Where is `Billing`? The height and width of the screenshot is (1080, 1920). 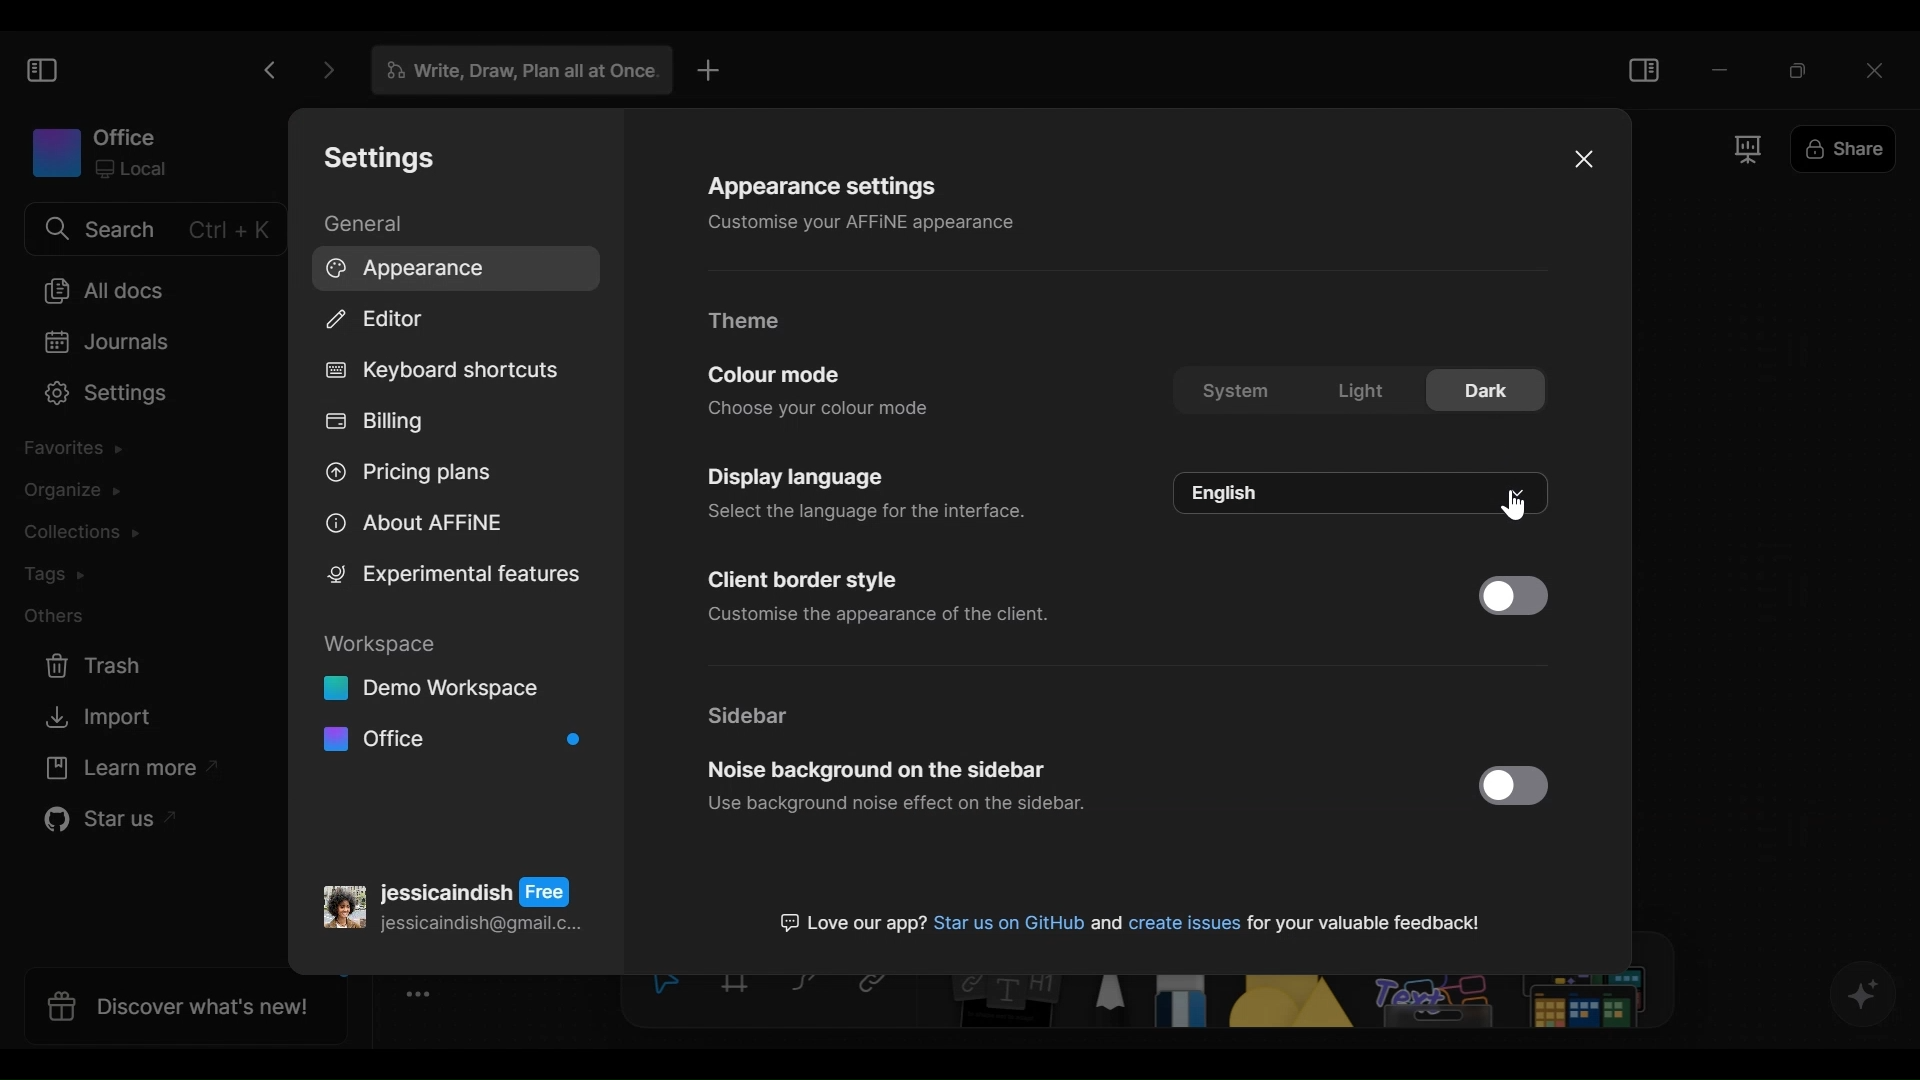 Billing is located at coordinates (379, 424).